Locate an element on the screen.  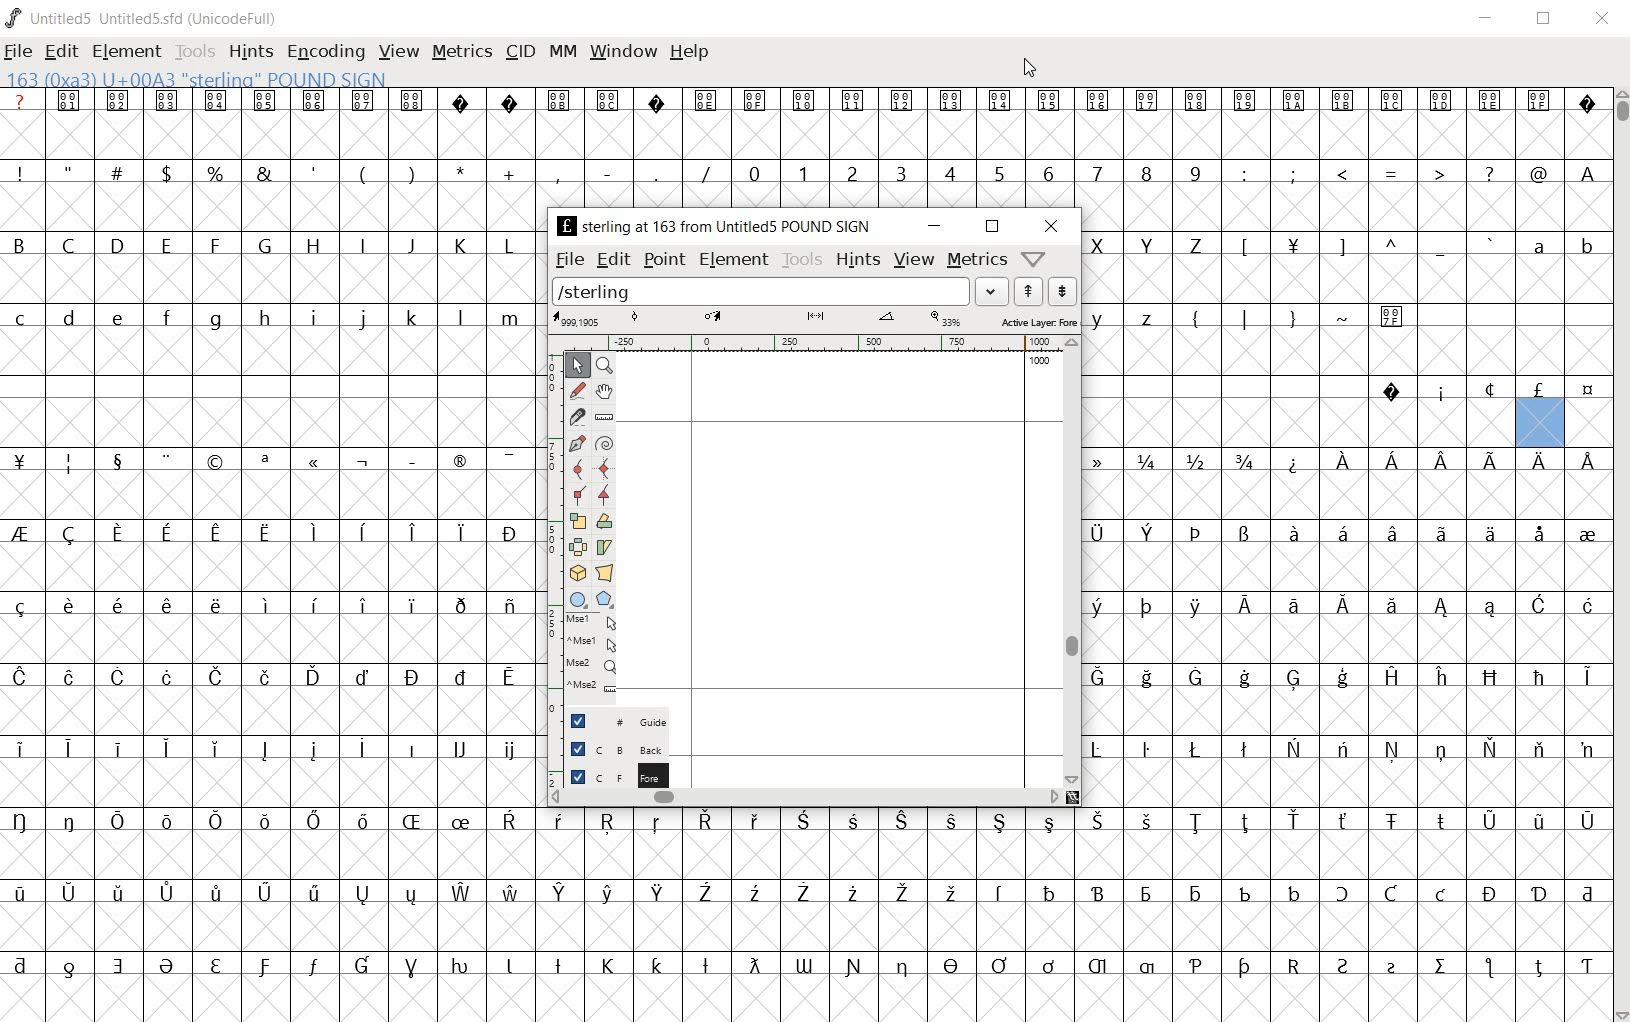
Symbol is located at coordinates (952, 894).